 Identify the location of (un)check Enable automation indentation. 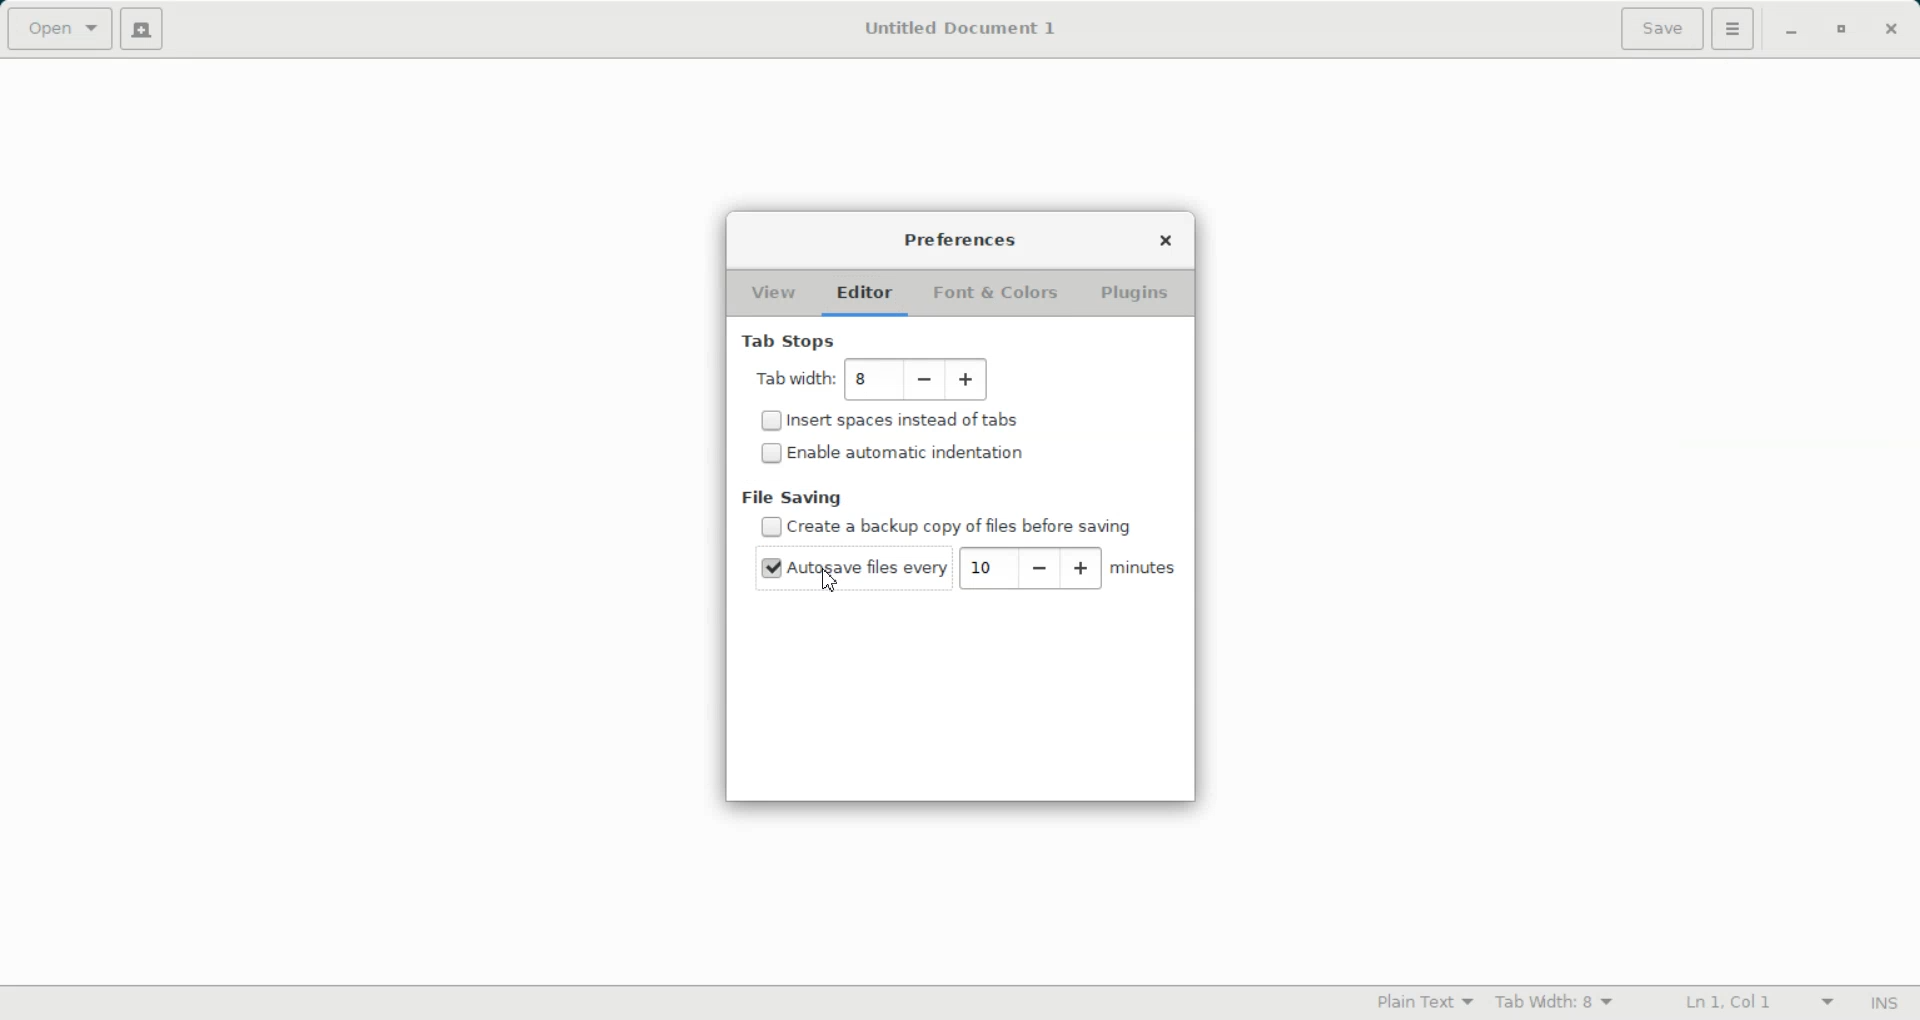
(892, 452).